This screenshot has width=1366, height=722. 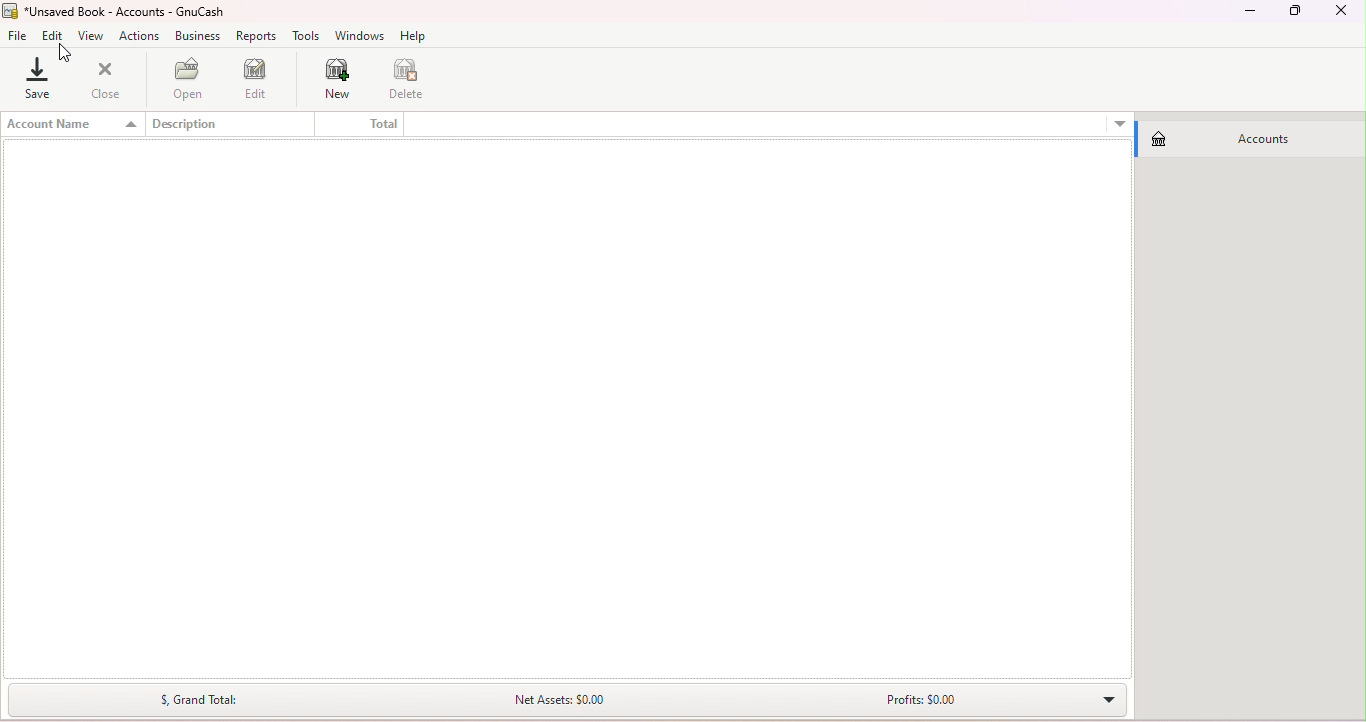 What do you see at coordinates (368, 124) in the screenshot?
I see `Total` at bounding box center [368, 124].